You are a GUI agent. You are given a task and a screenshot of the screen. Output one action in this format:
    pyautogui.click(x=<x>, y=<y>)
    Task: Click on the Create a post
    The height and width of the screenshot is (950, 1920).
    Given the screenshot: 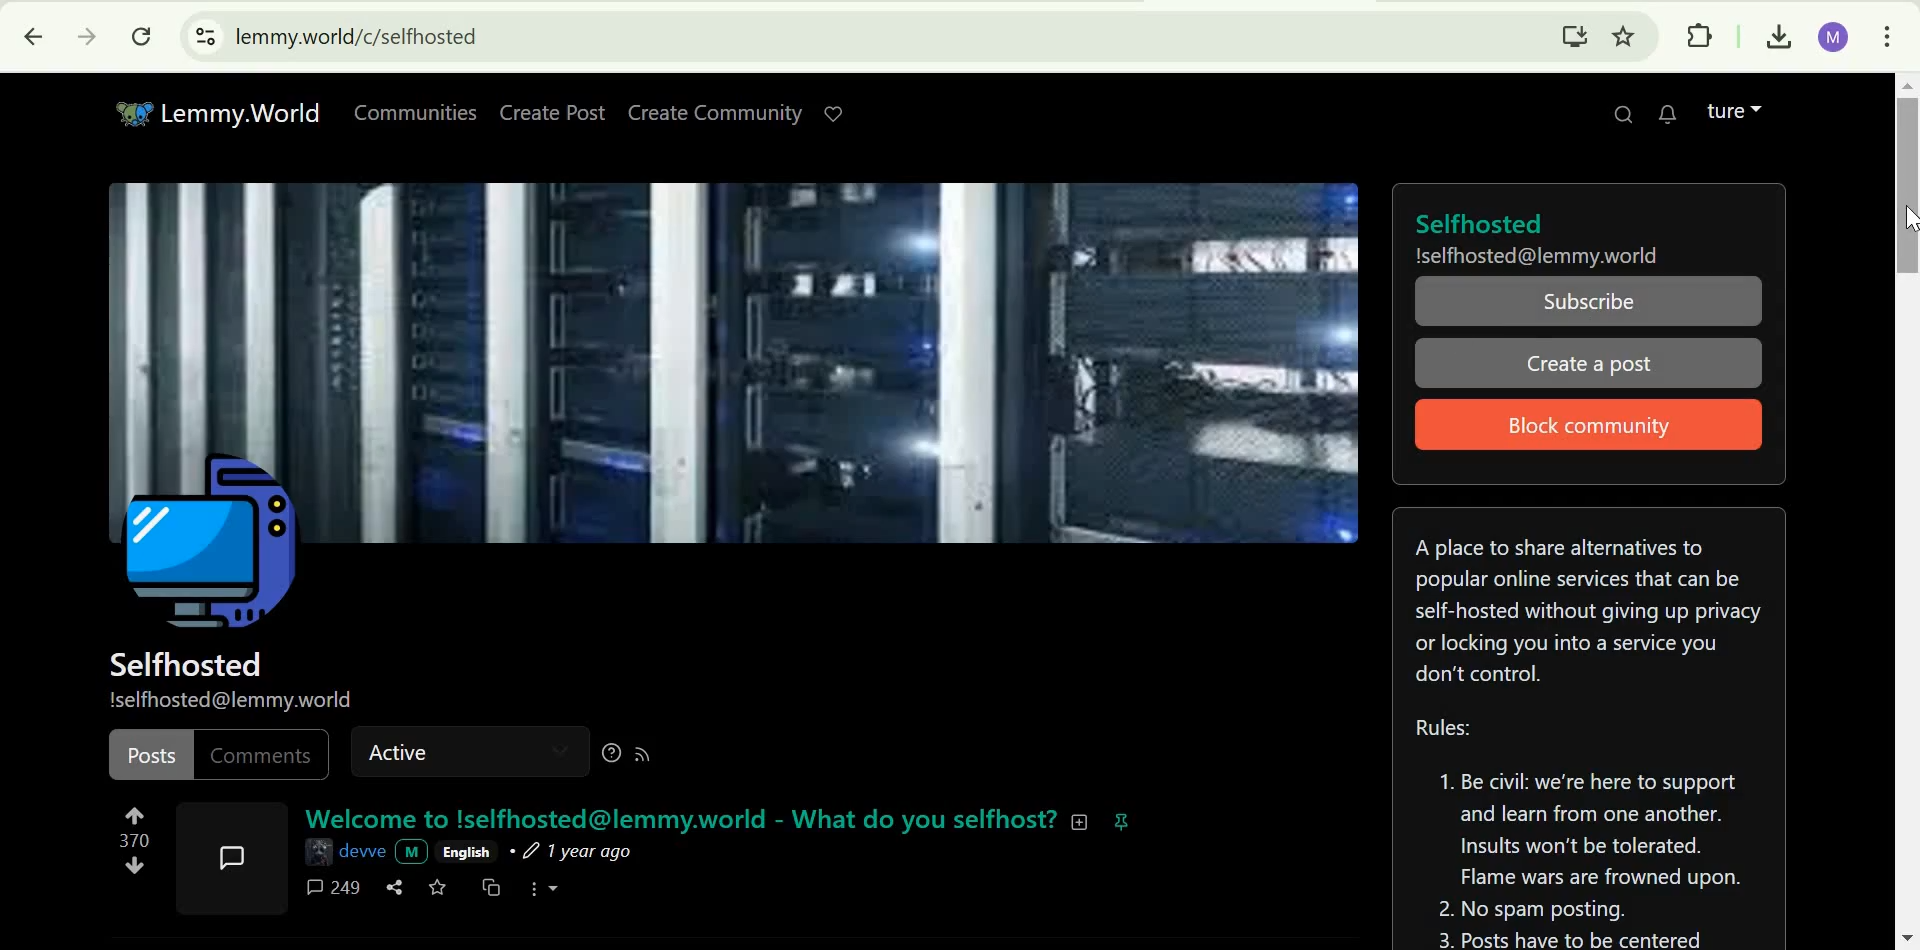 What is the action you would take?
    pyautogui.click(x=1586, y=364)
    